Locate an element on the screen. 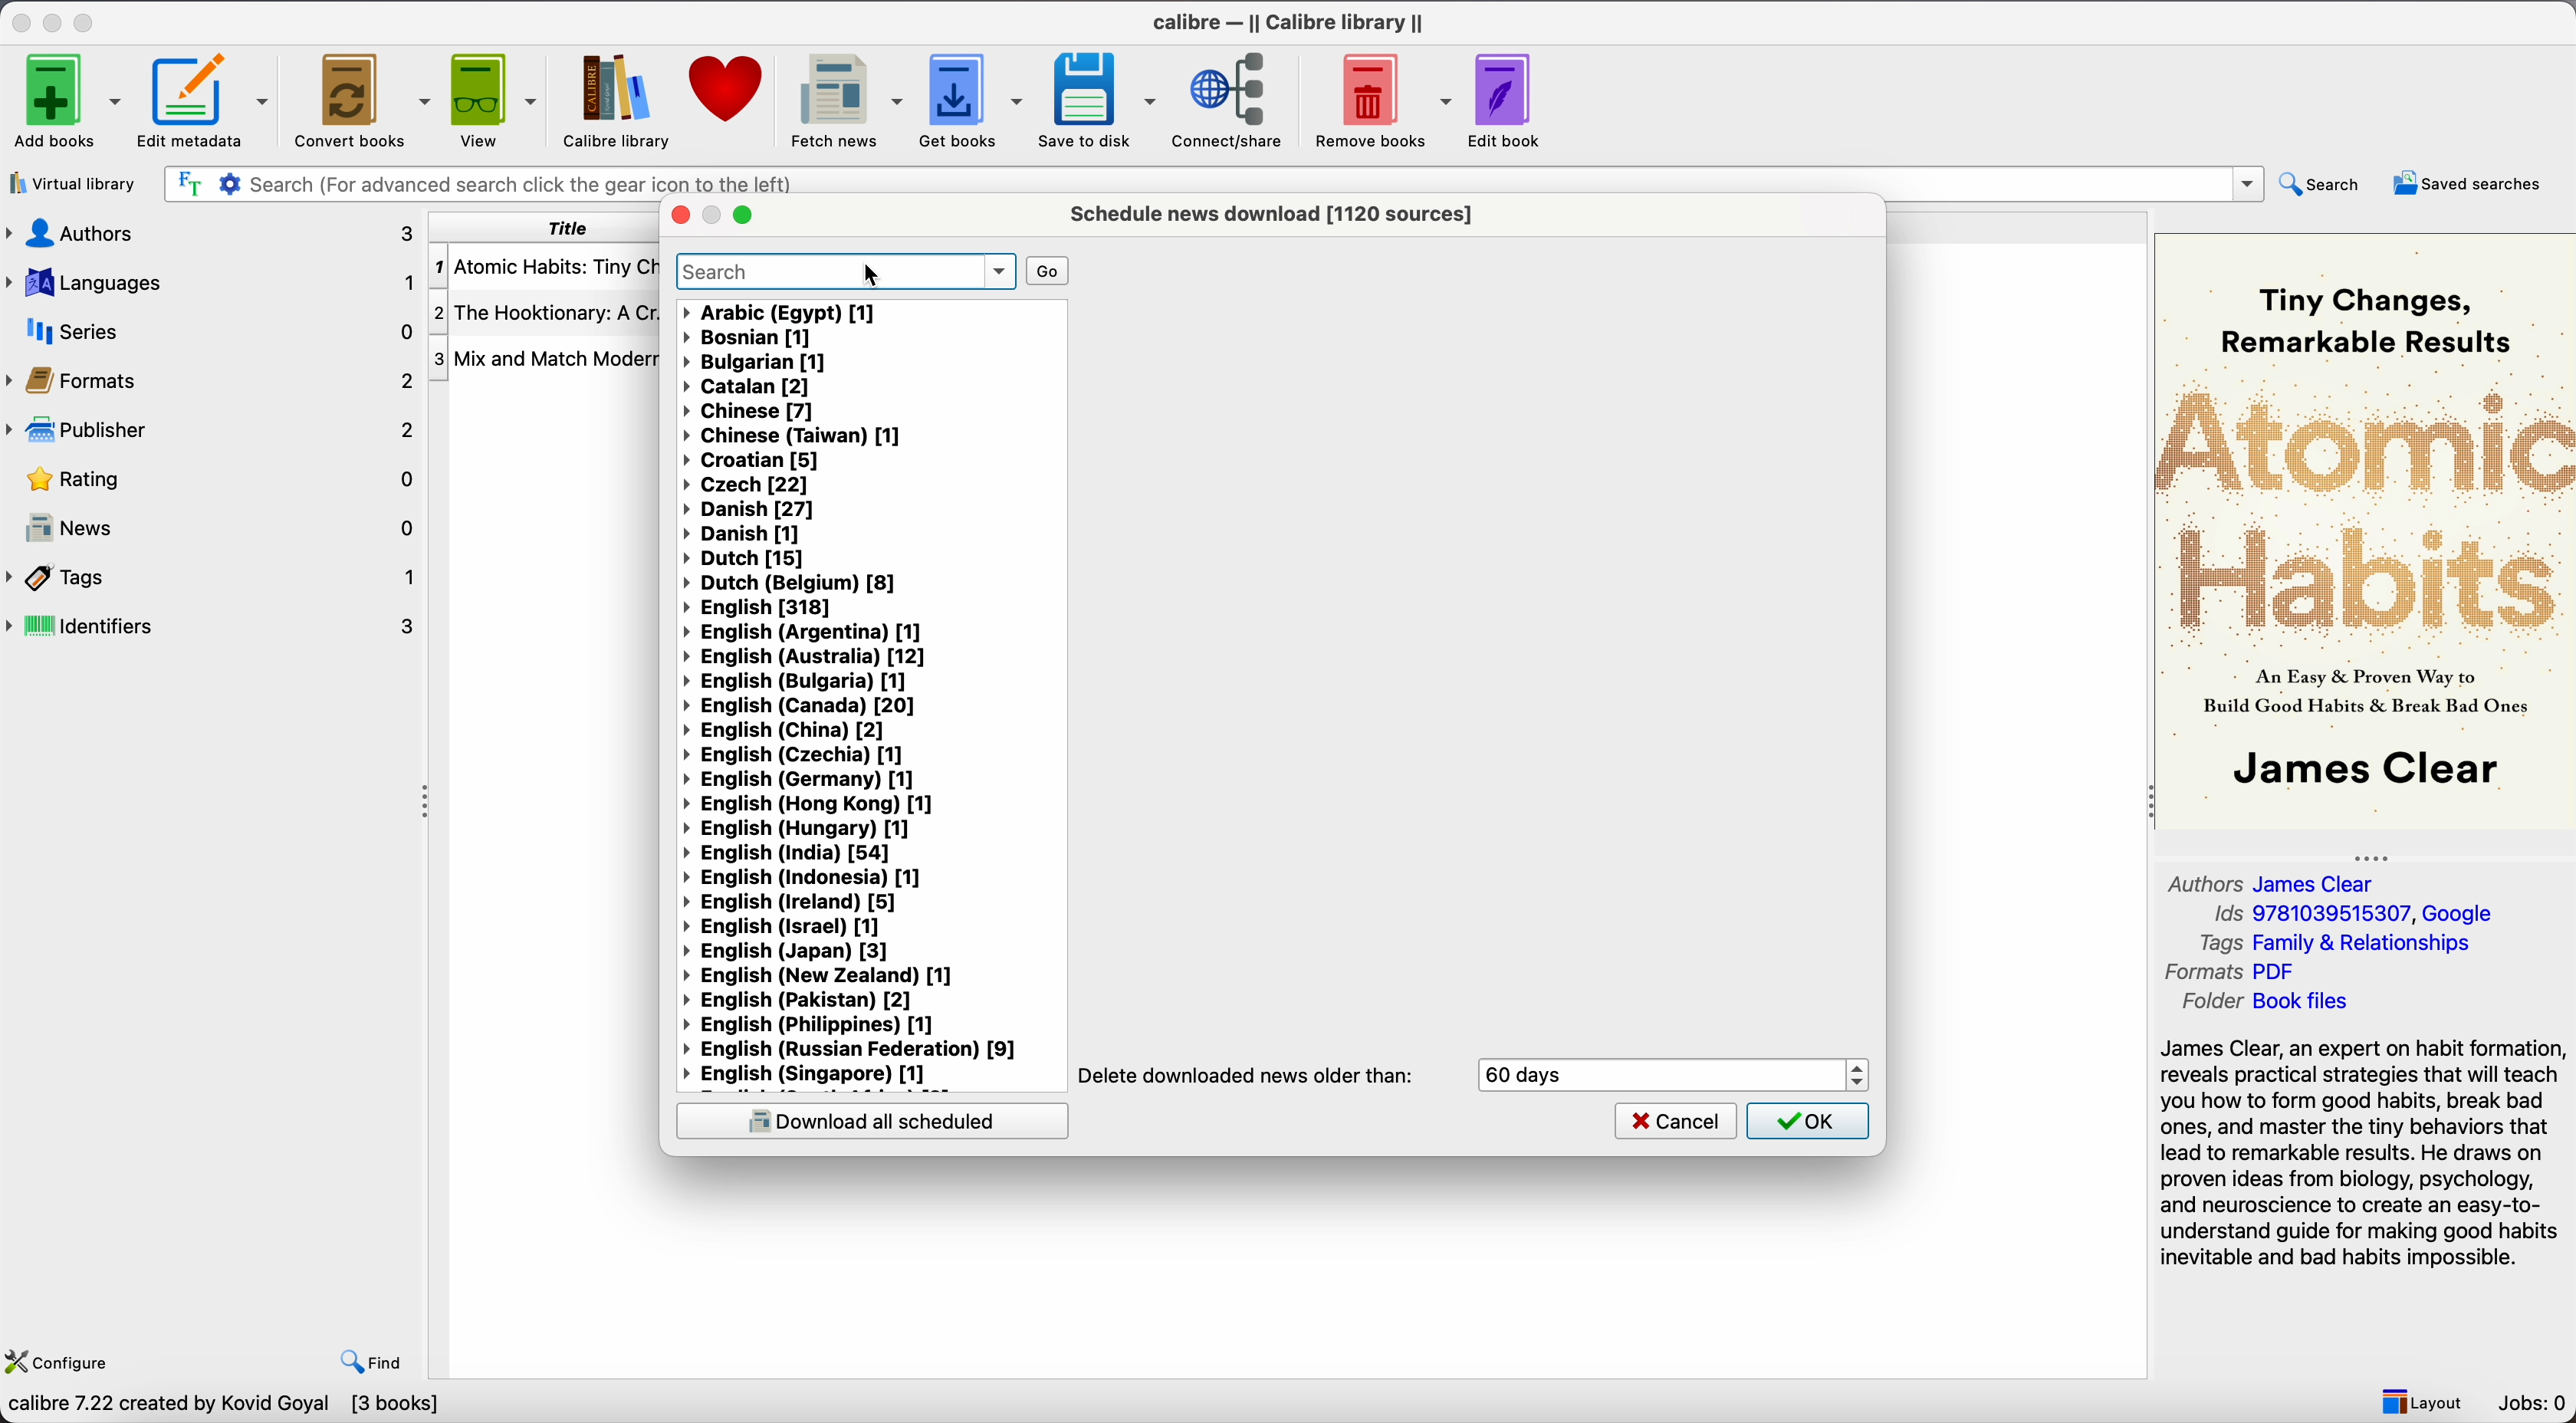 Image resolution: width=2576 pixels, height=1423 pixels. English (Philippines) [1] is located at coordinates (823, 1026).